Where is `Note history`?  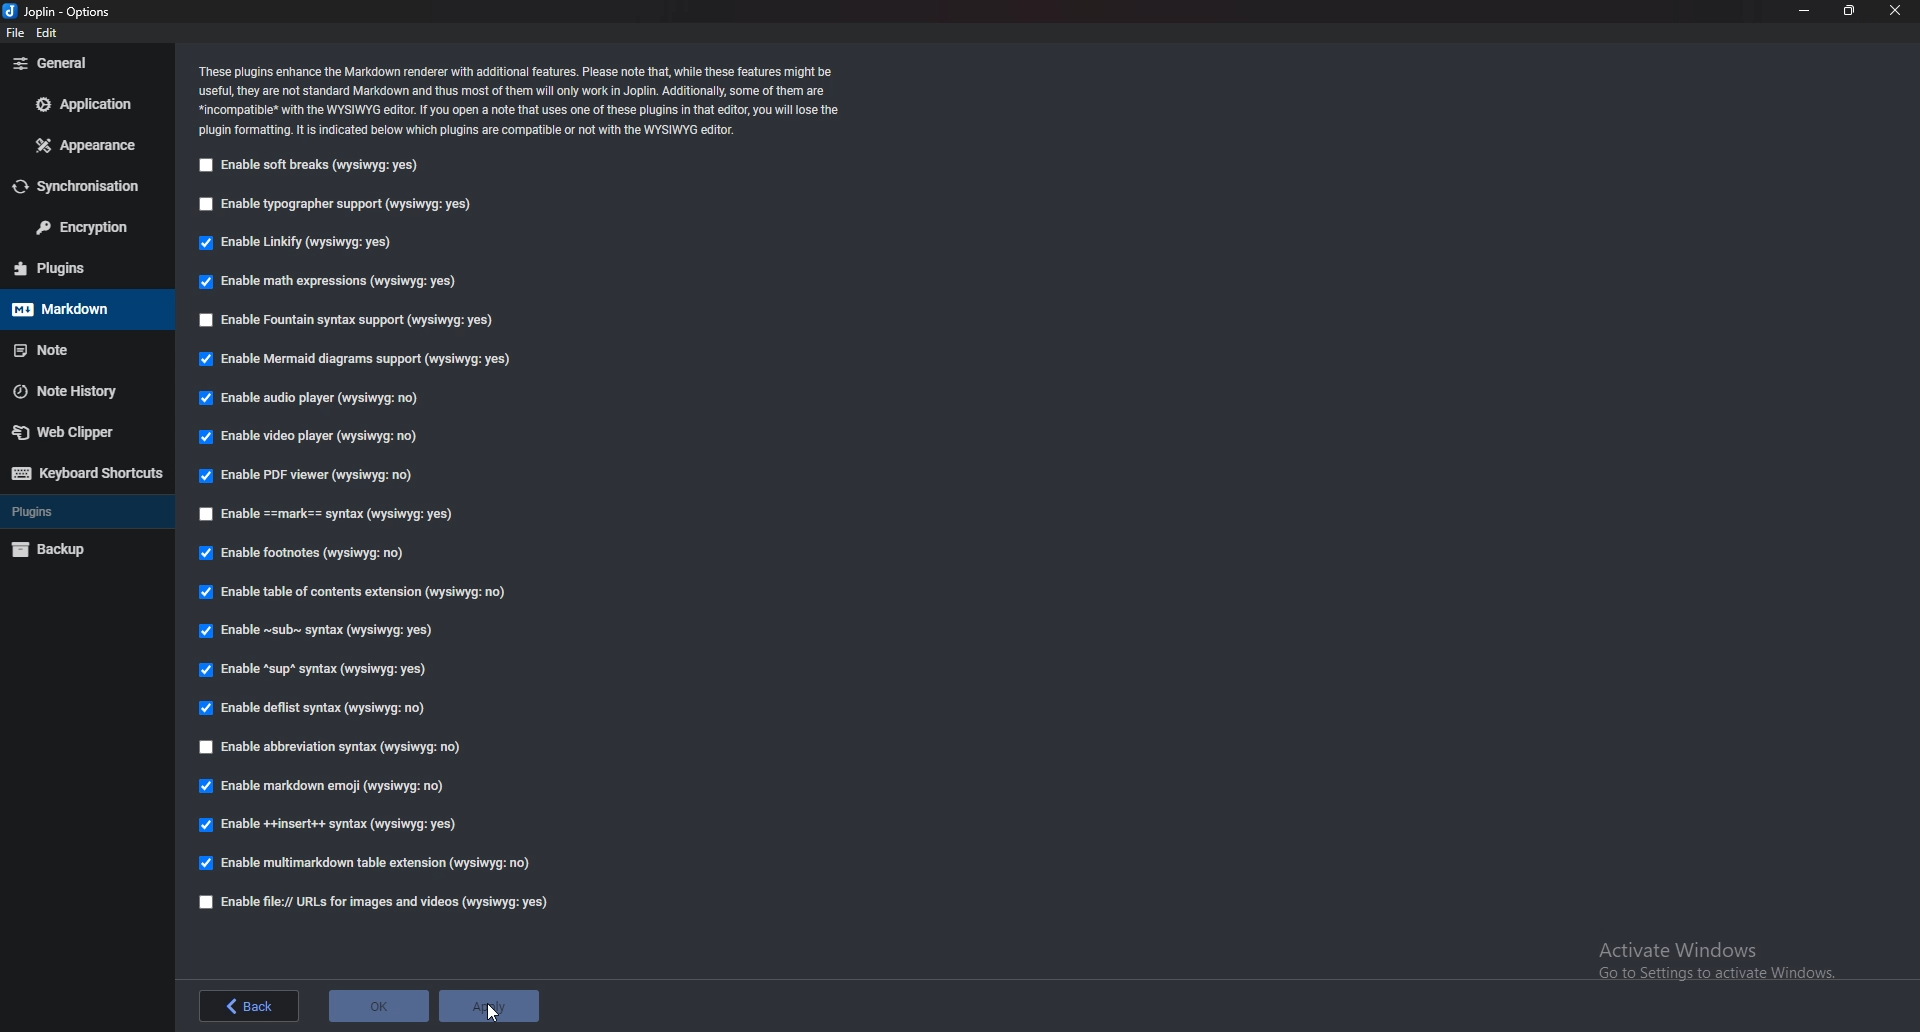
Note history is located at coordinates (80, 390).